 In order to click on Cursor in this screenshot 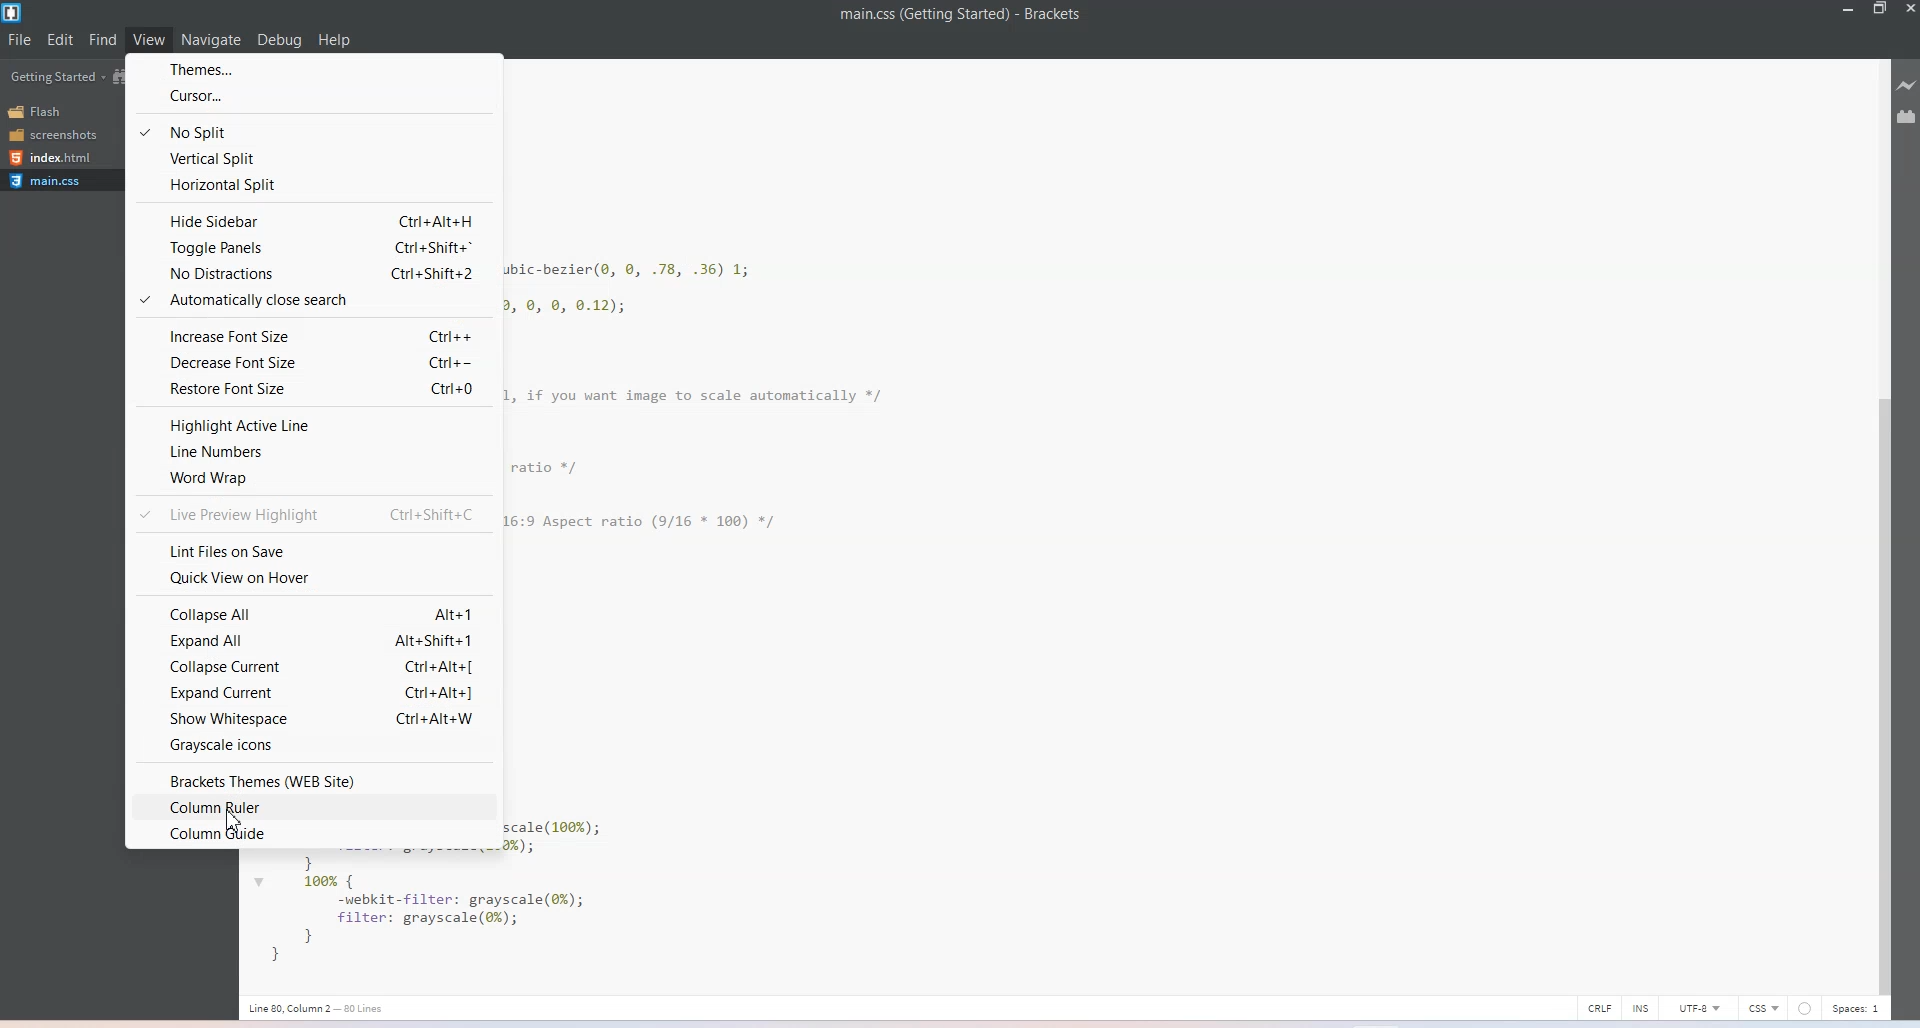, I will do `click(313, 94)`.